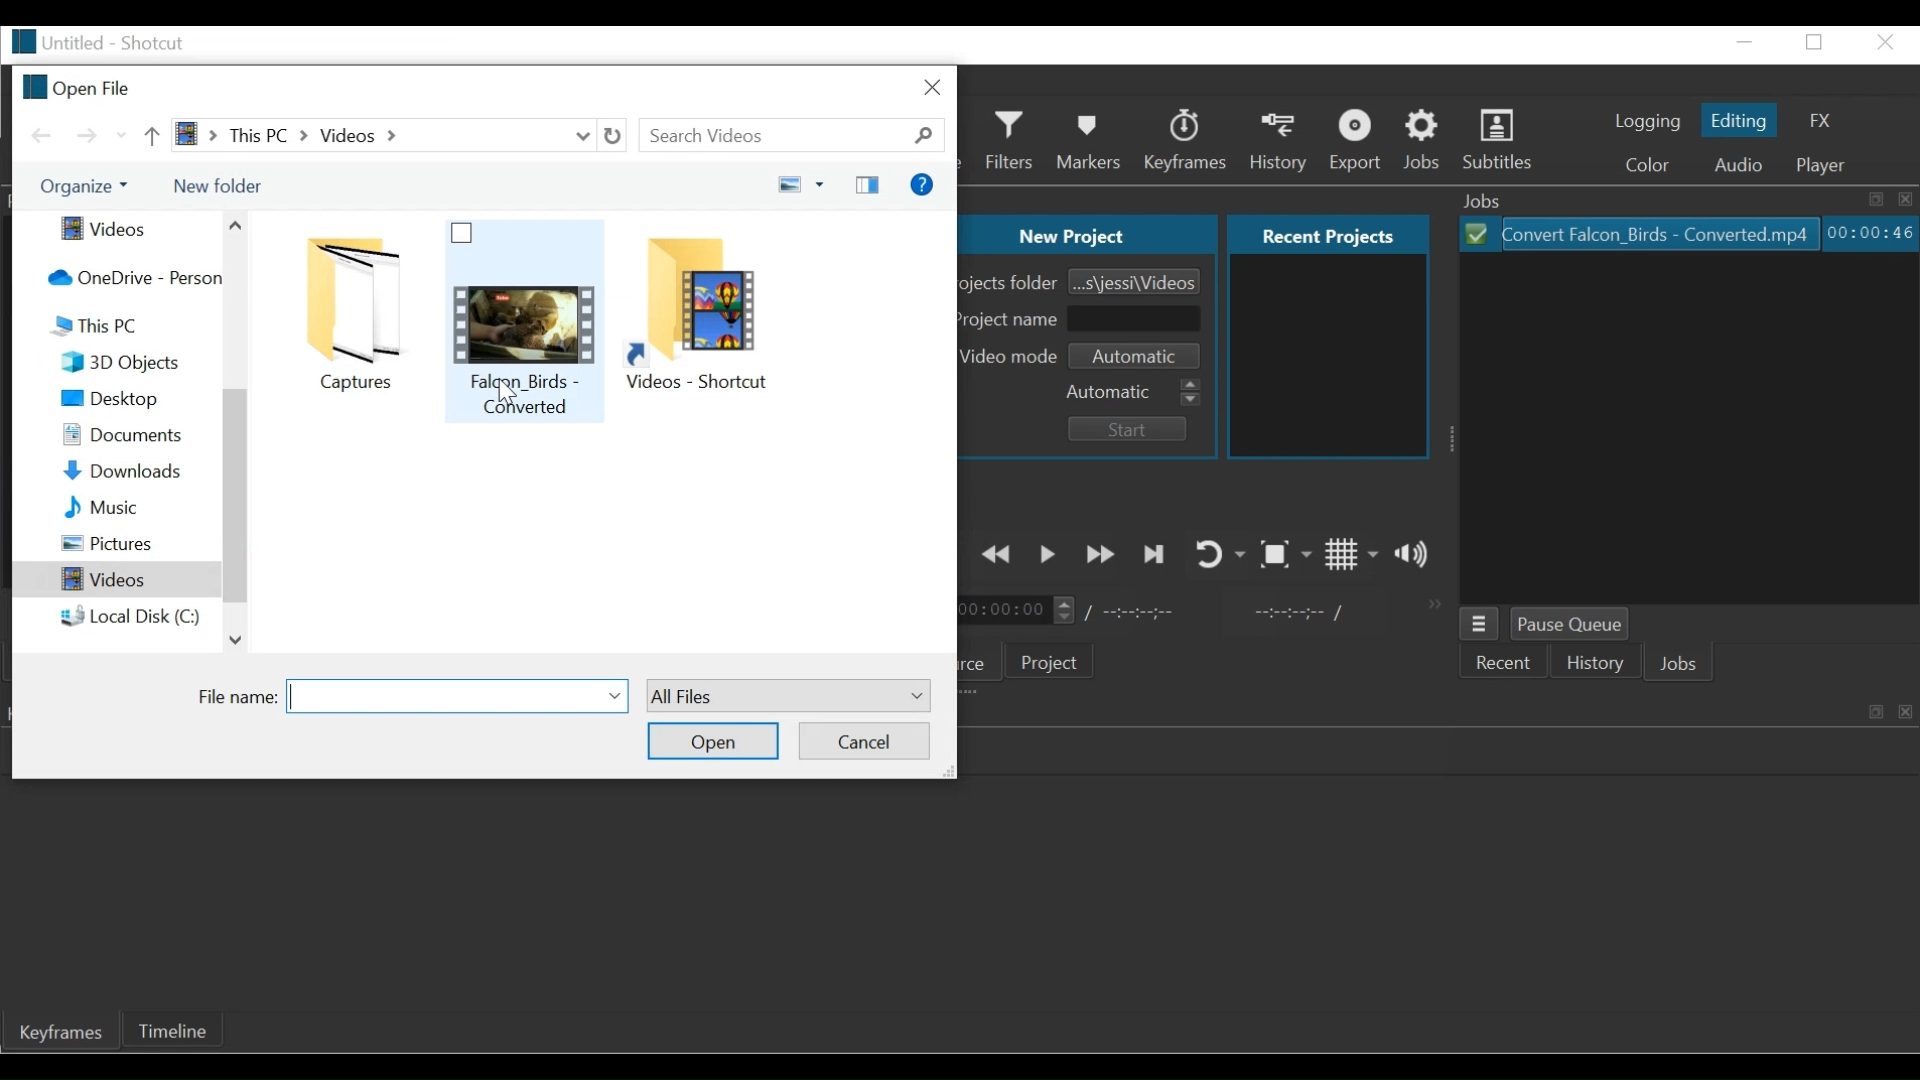  I want to click on History, so click(1280, 143).